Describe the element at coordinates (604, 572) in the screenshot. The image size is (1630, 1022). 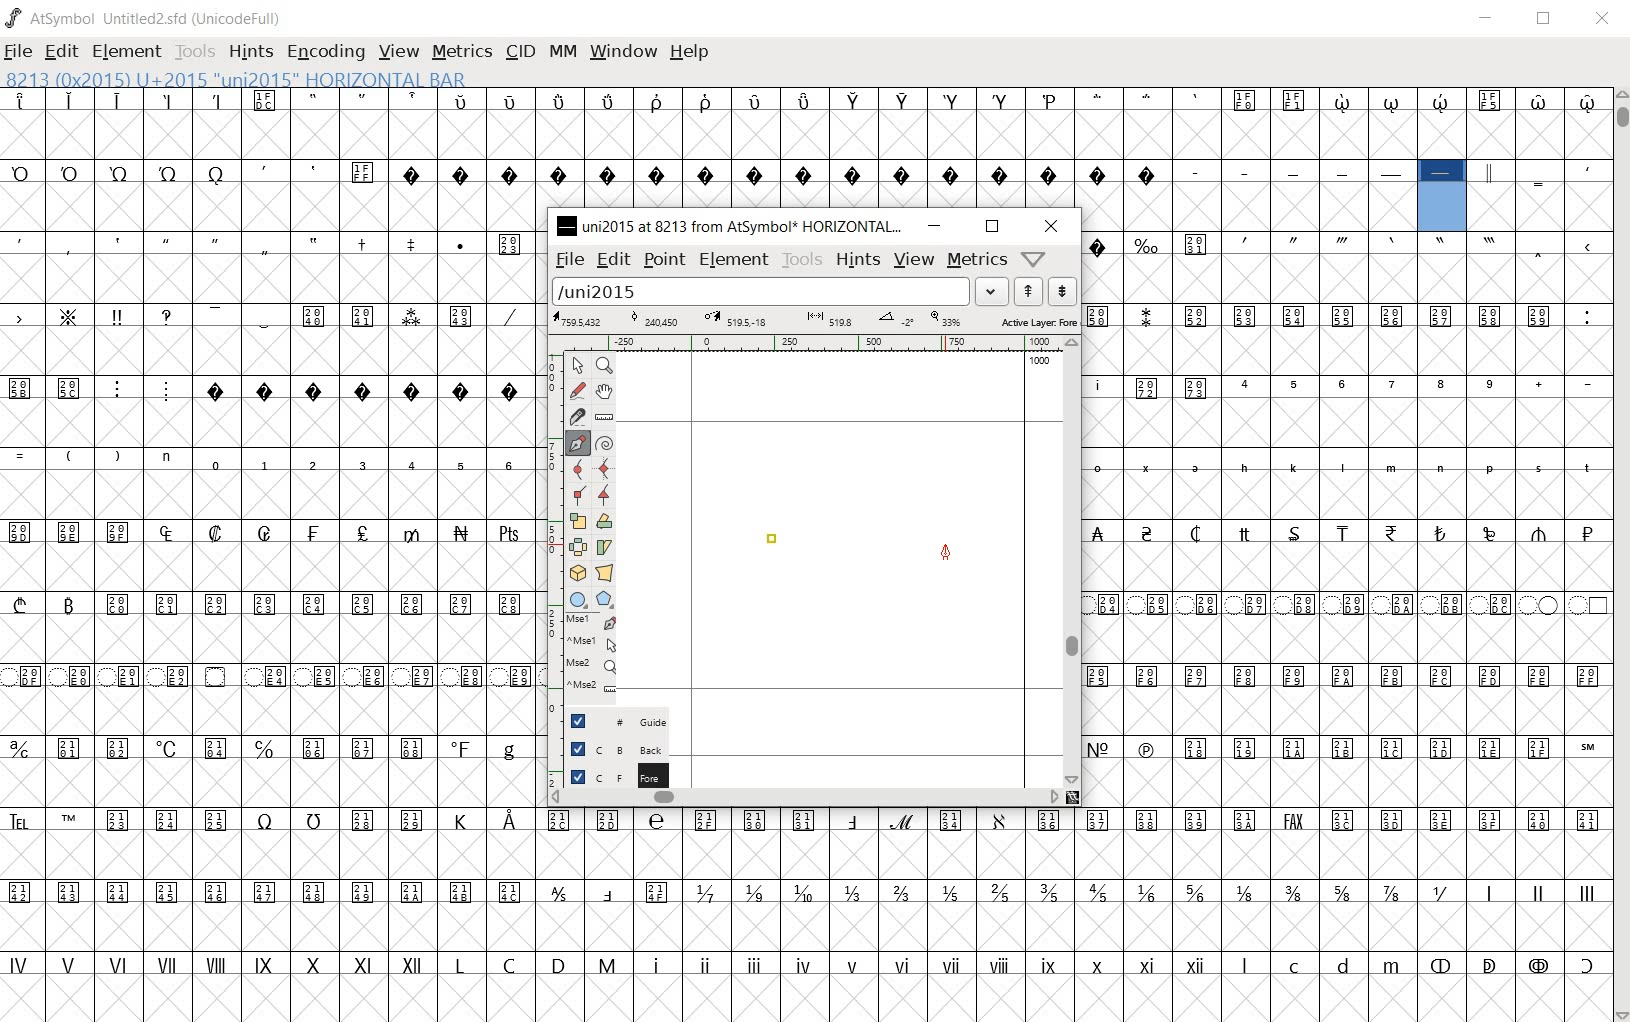
I see `perform a perspective transformation on the selection` at that location.